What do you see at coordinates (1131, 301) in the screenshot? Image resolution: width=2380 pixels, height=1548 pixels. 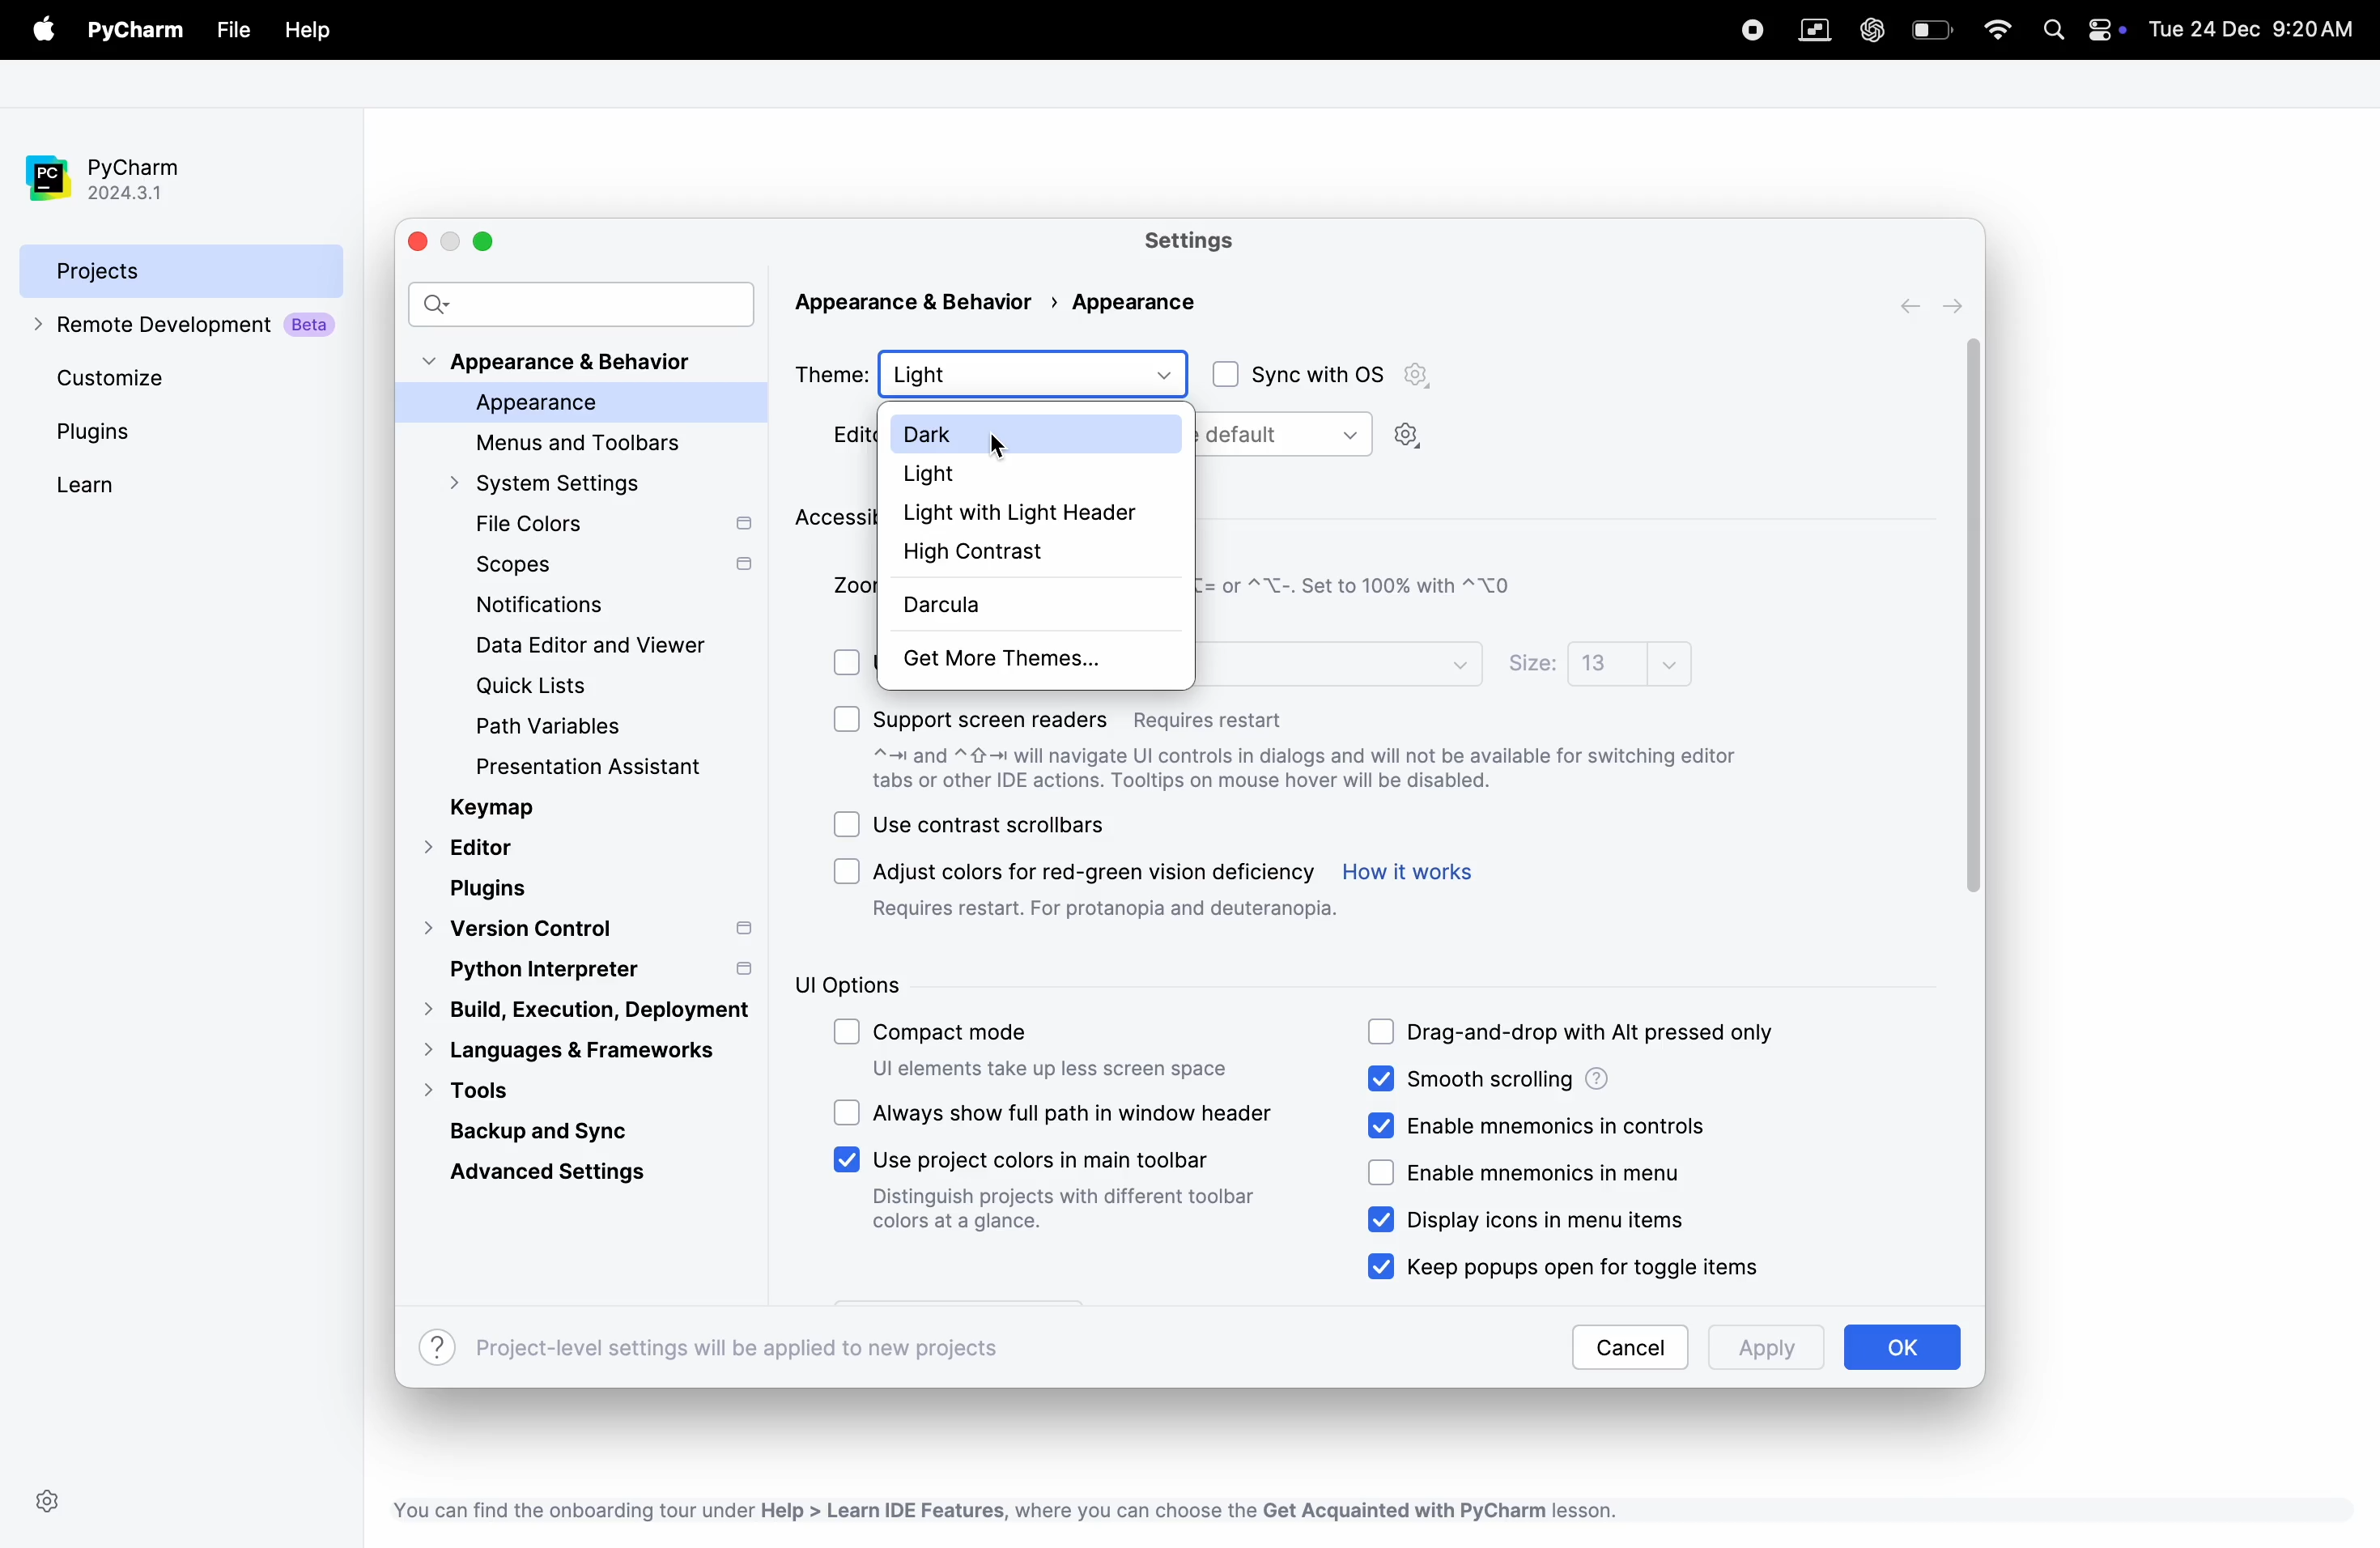 I see `apperance` at bounding box center [1131, 301].